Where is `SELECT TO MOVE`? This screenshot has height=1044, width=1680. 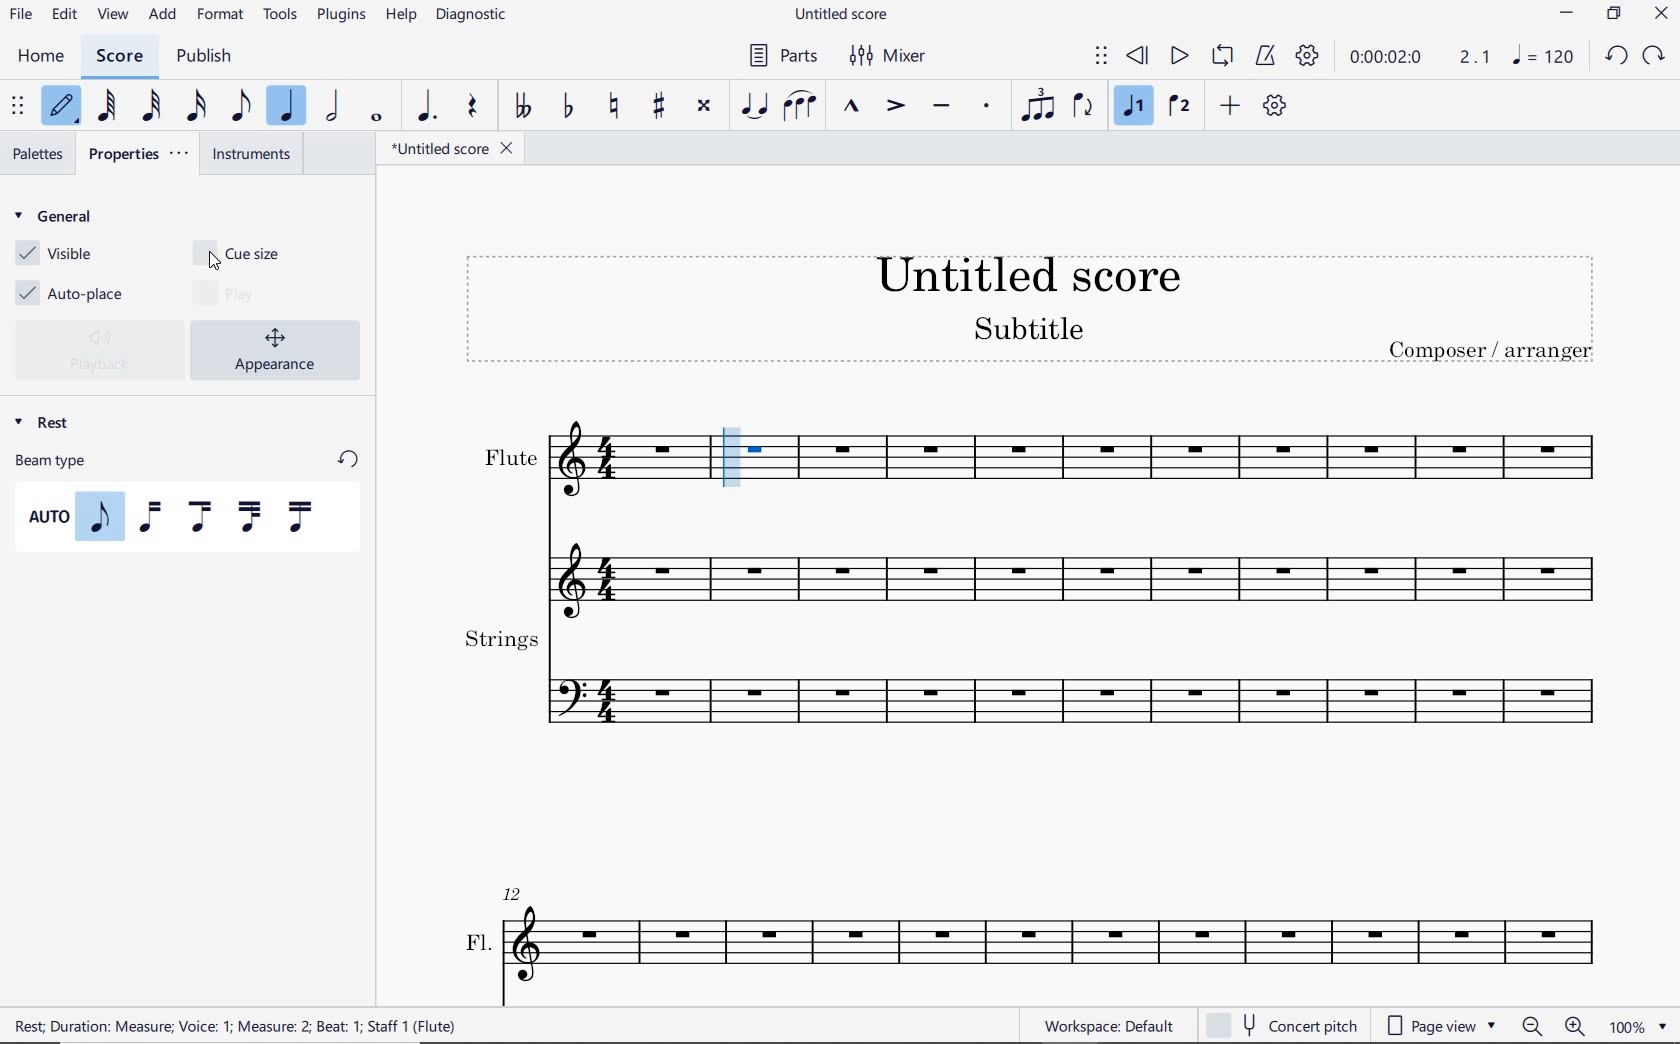 SELECT TO MOVE is located at coordinates (19, 107).